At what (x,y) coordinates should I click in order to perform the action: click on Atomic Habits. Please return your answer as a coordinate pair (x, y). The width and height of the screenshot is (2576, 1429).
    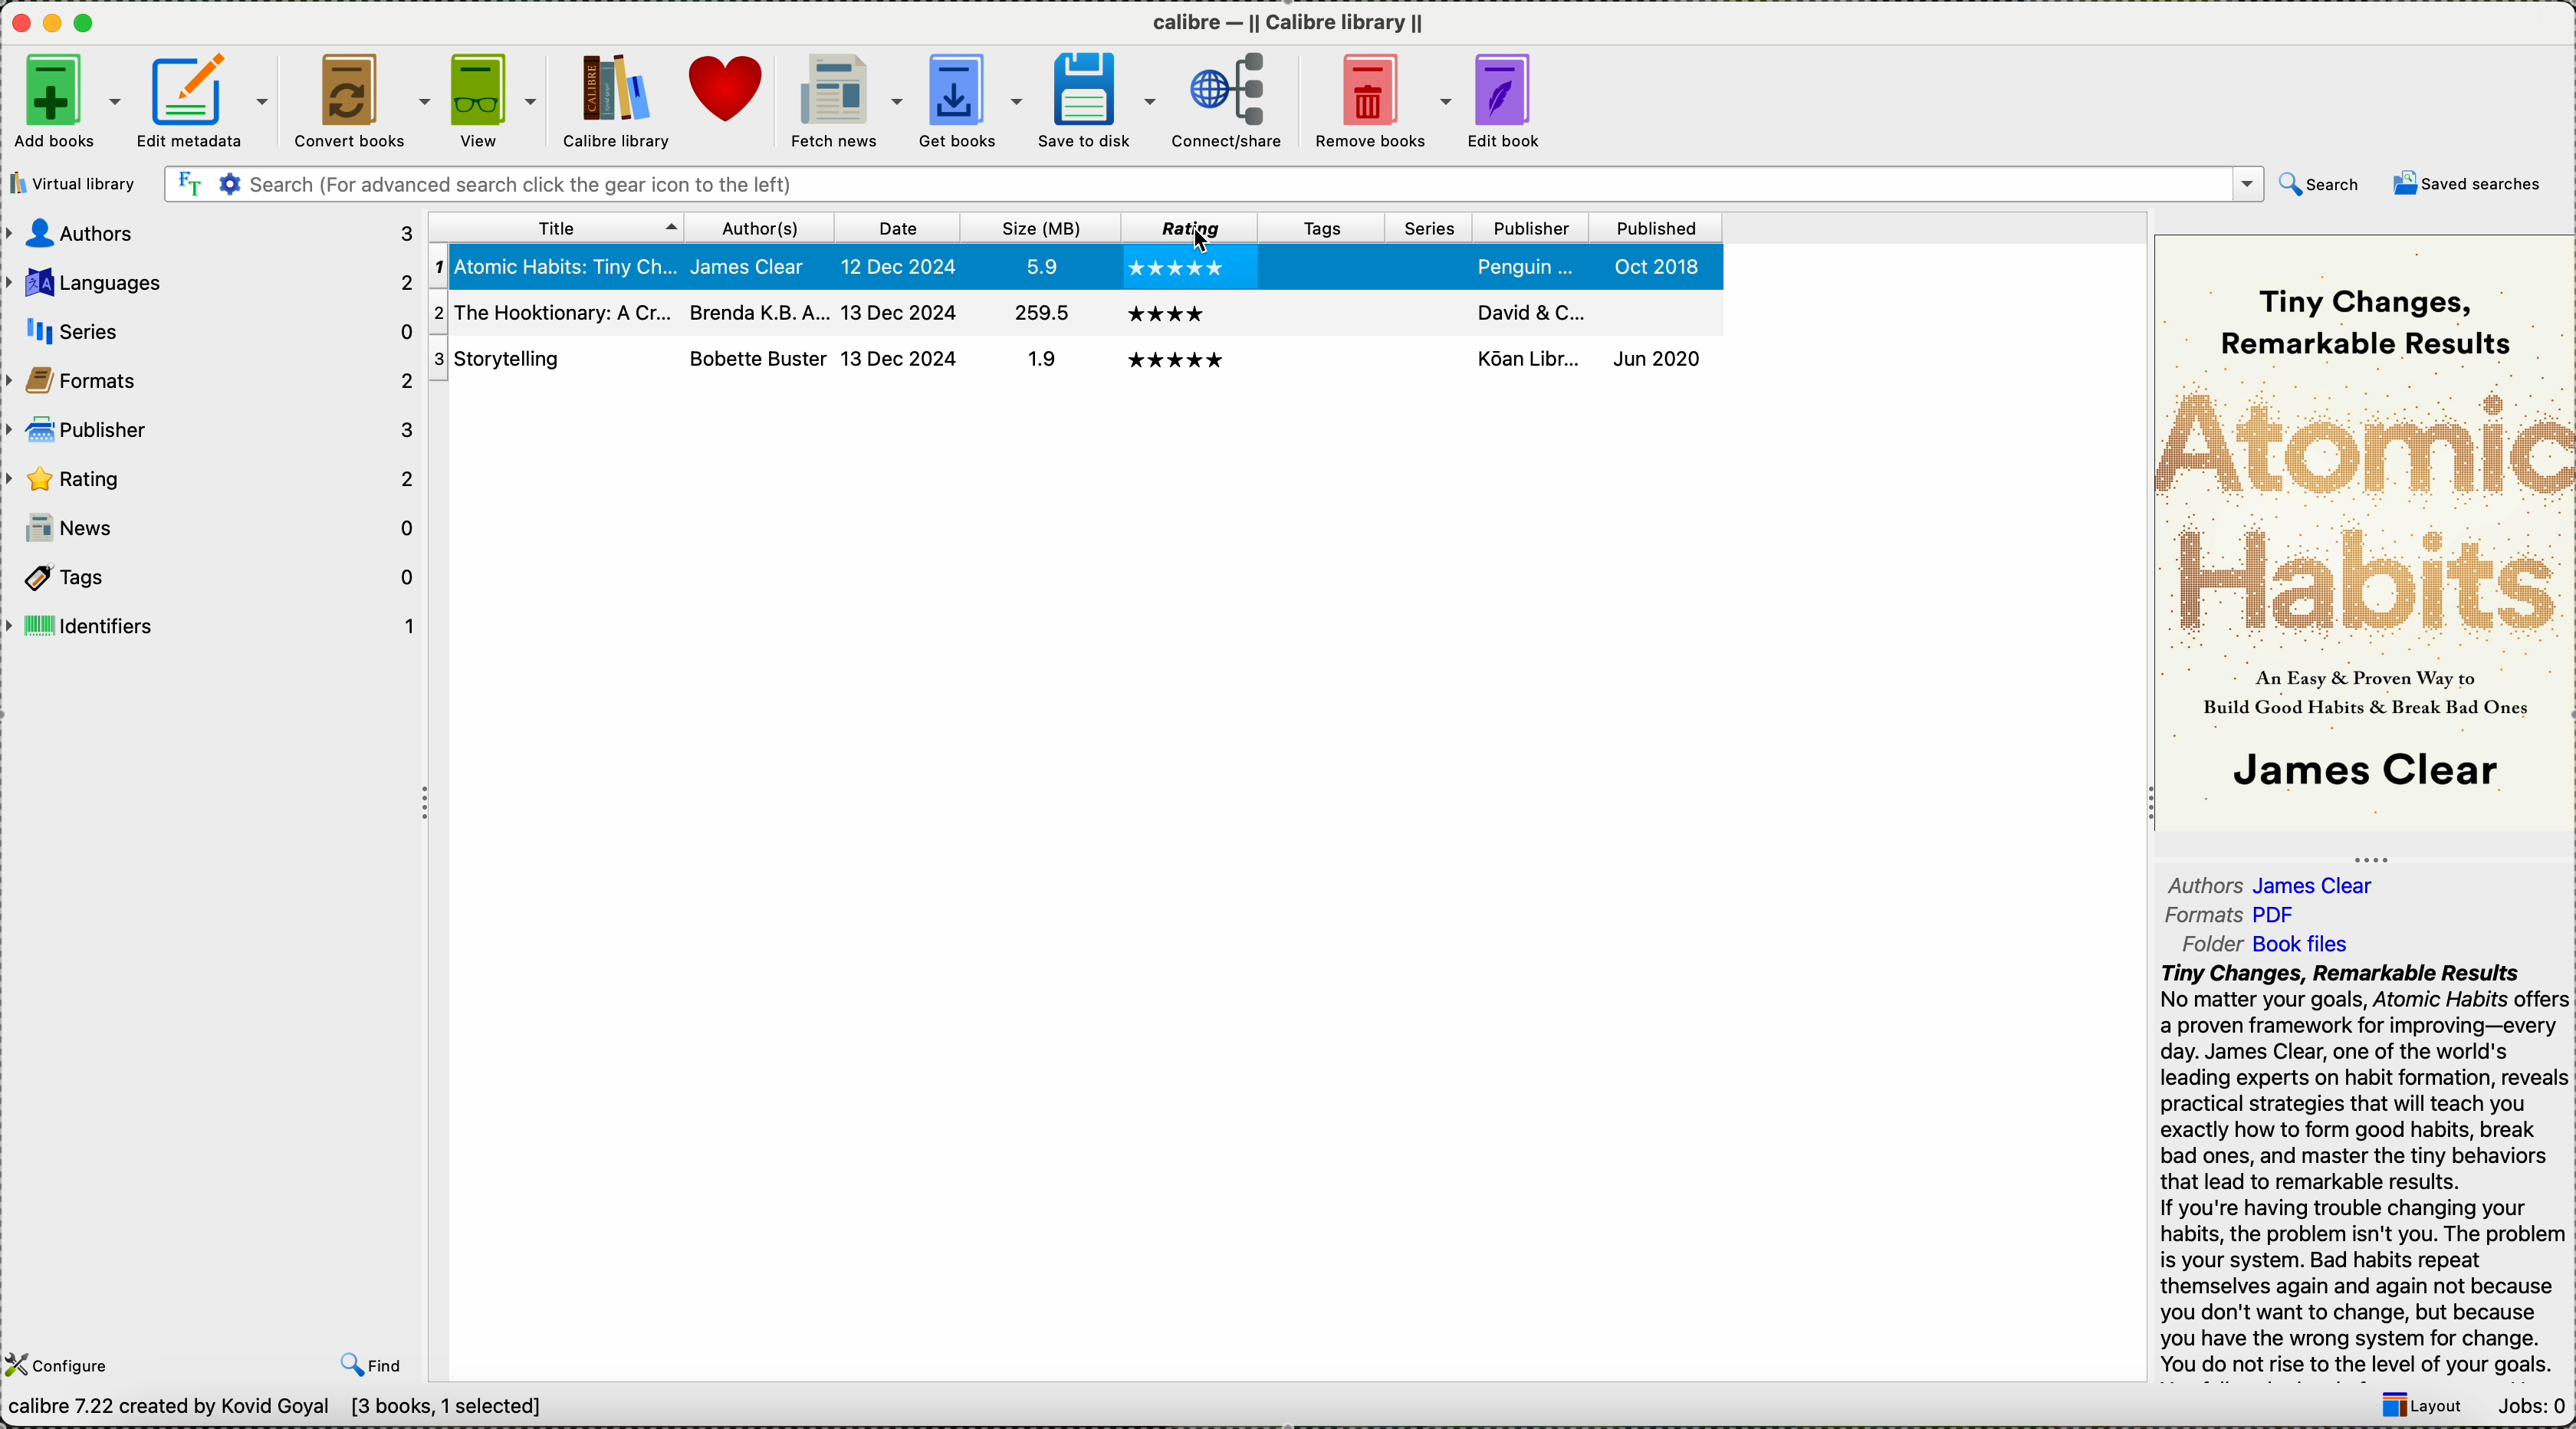
    Looking at the image, I should click on (2363, 505).